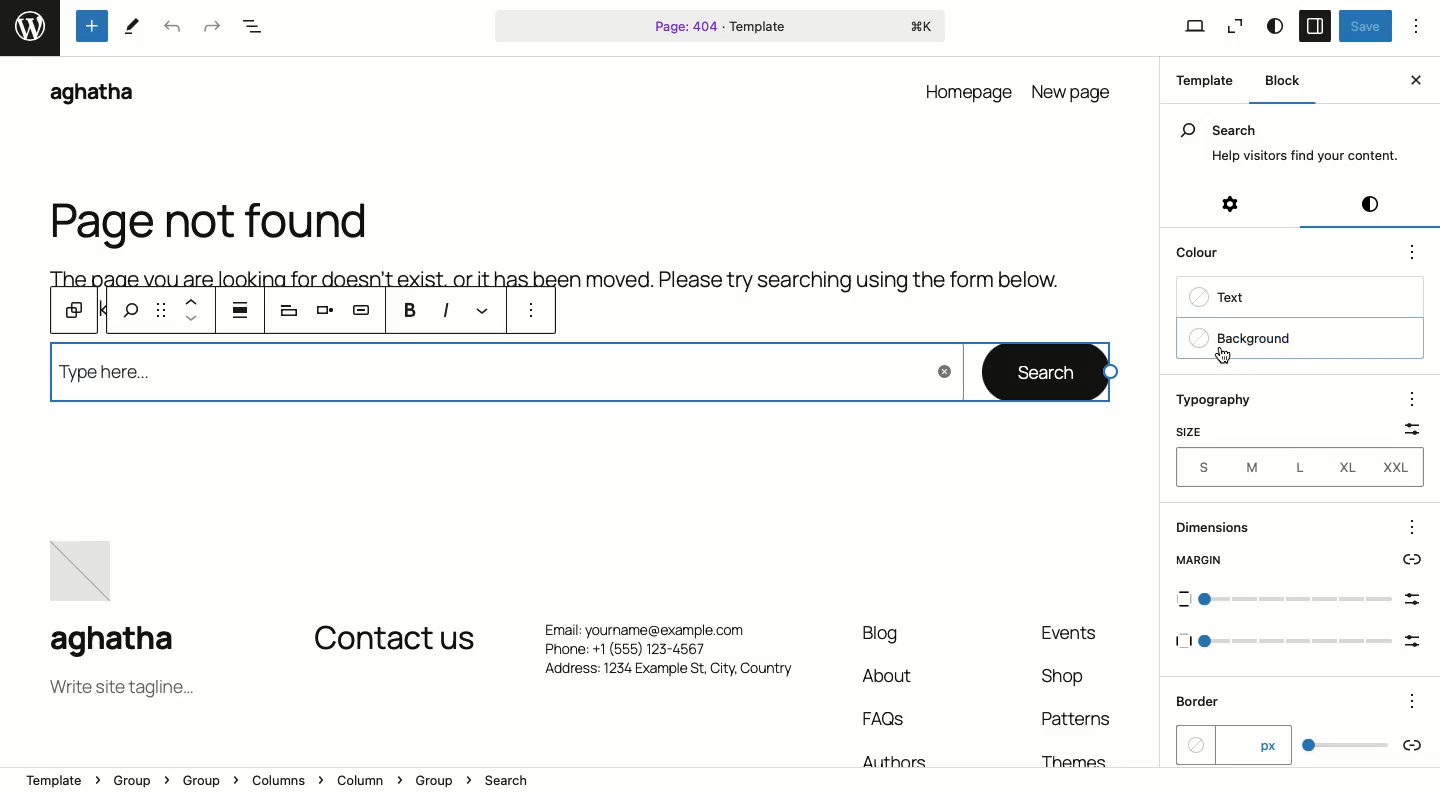 The height and width of the screenshot is (792, 1440). Describe the element at coordinates (410, 309) in the screenshot. I see `B` at that location.